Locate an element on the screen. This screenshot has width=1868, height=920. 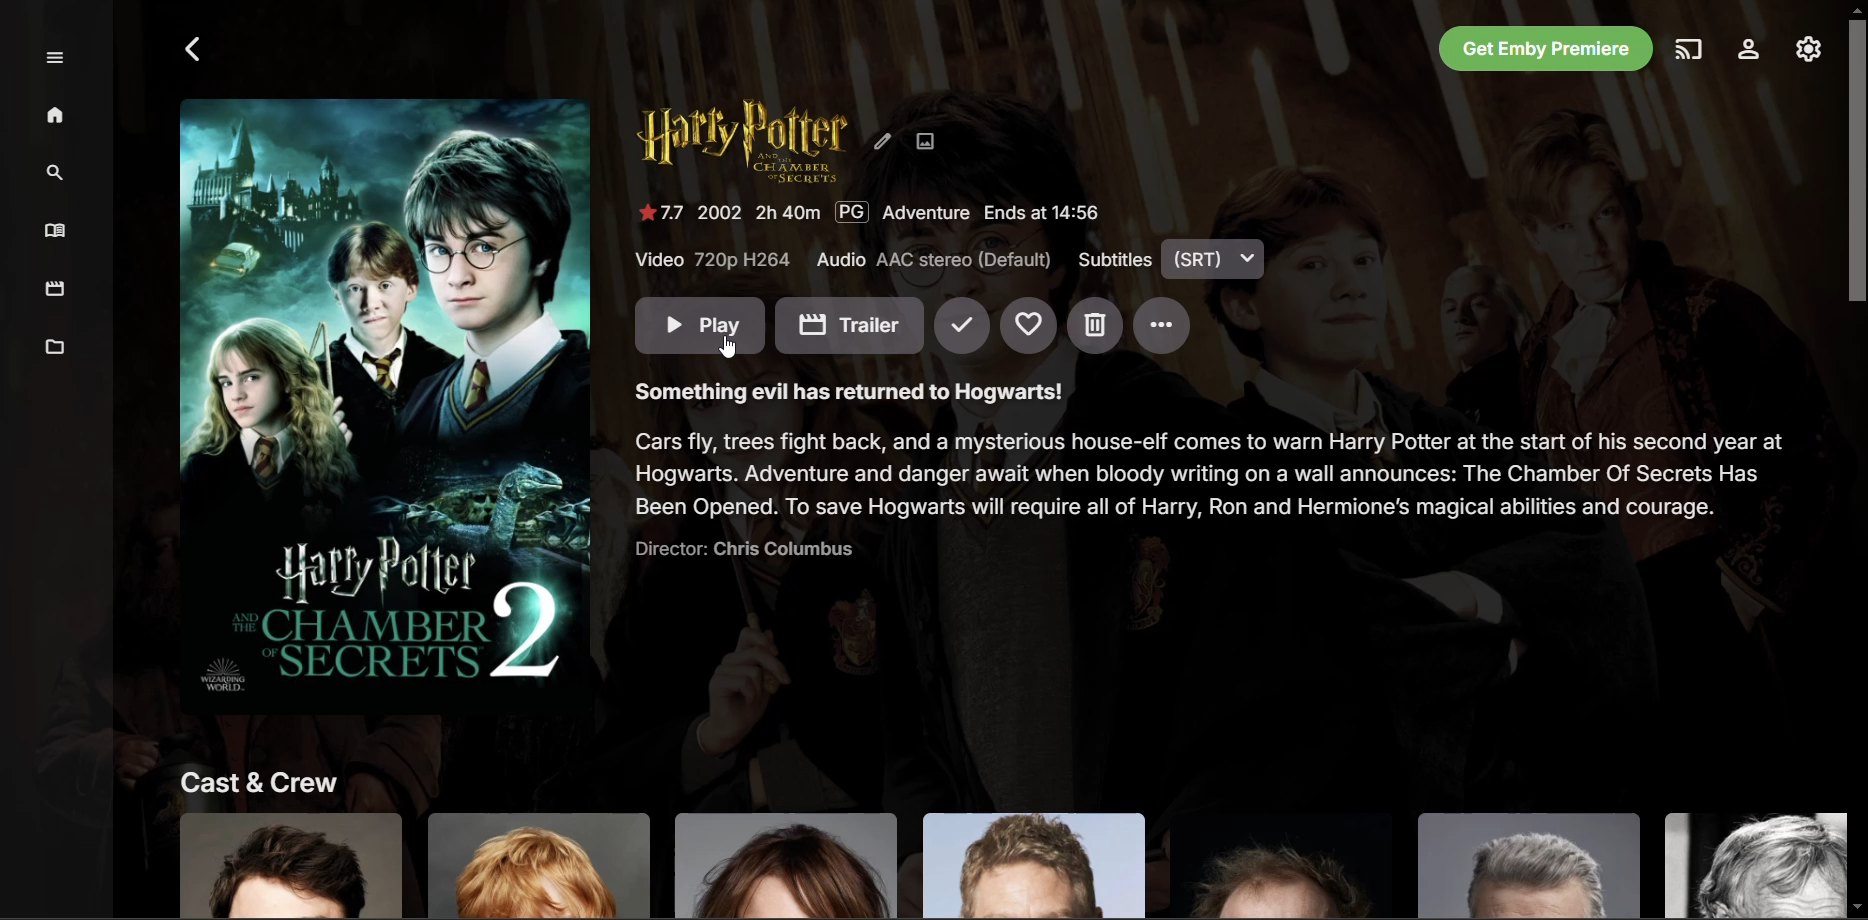
Play on another device is located at coordinates (1689, 51).